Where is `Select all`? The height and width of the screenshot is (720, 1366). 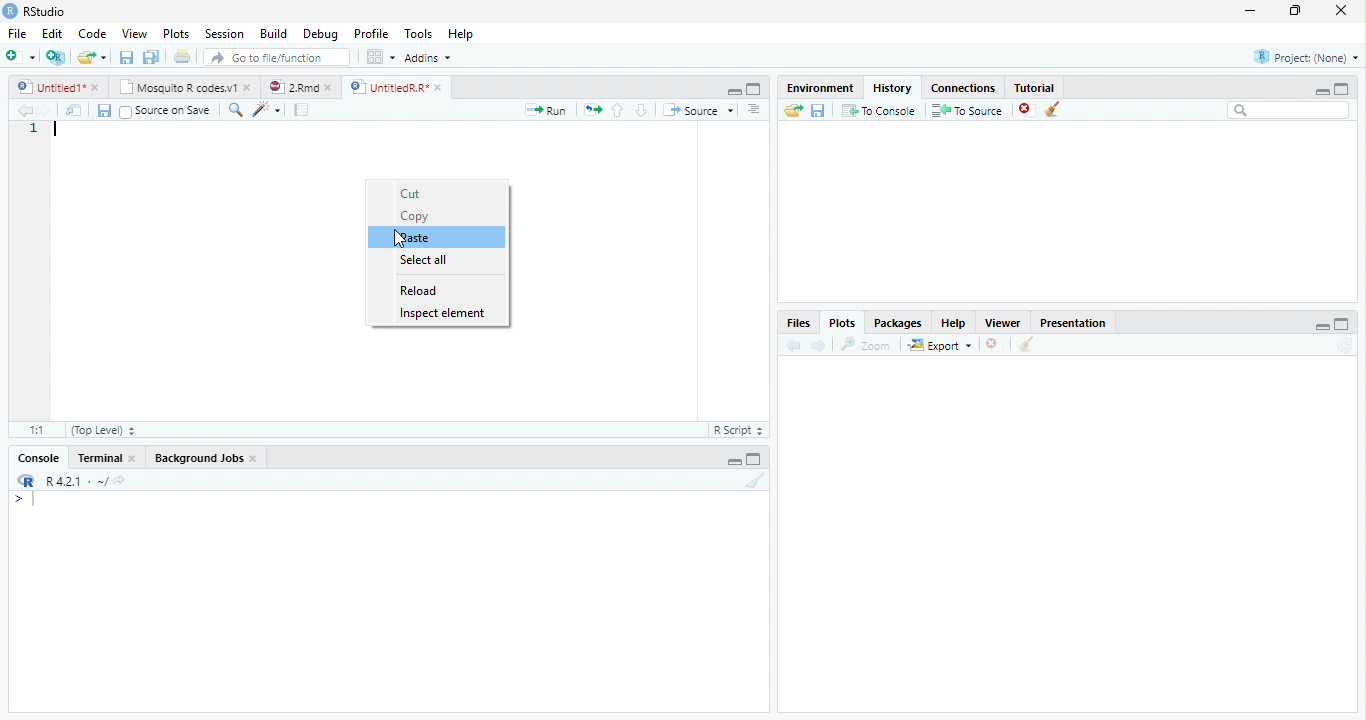 Select all is located at coordinates (434, 260).